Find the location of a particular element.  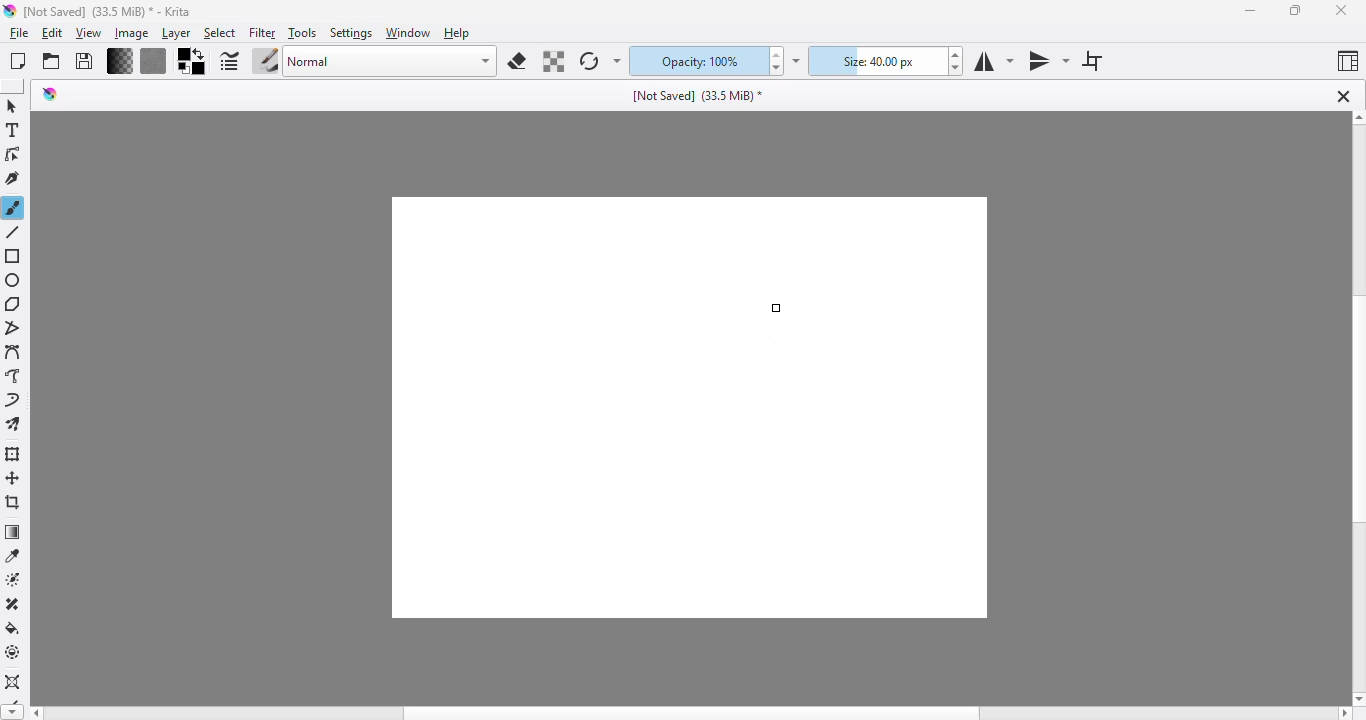

canvas is located at coordinates (685, 408).